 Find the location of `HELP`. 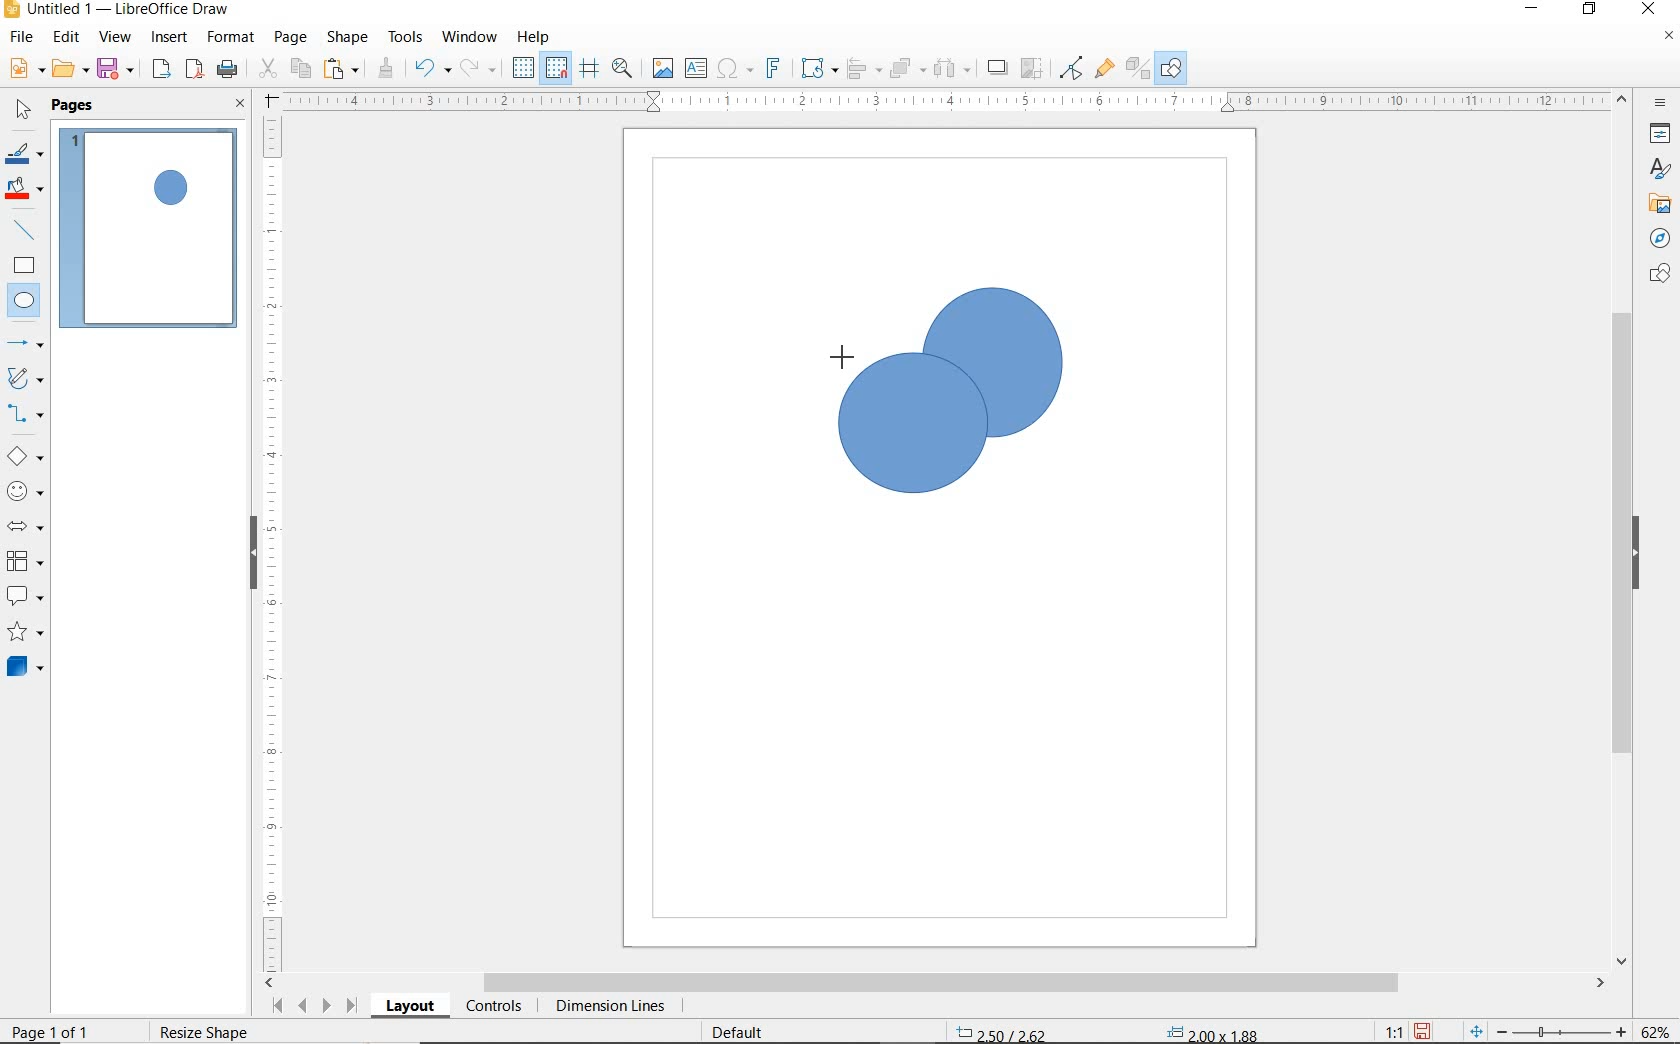

HELP is located at coordinates (534, 37).